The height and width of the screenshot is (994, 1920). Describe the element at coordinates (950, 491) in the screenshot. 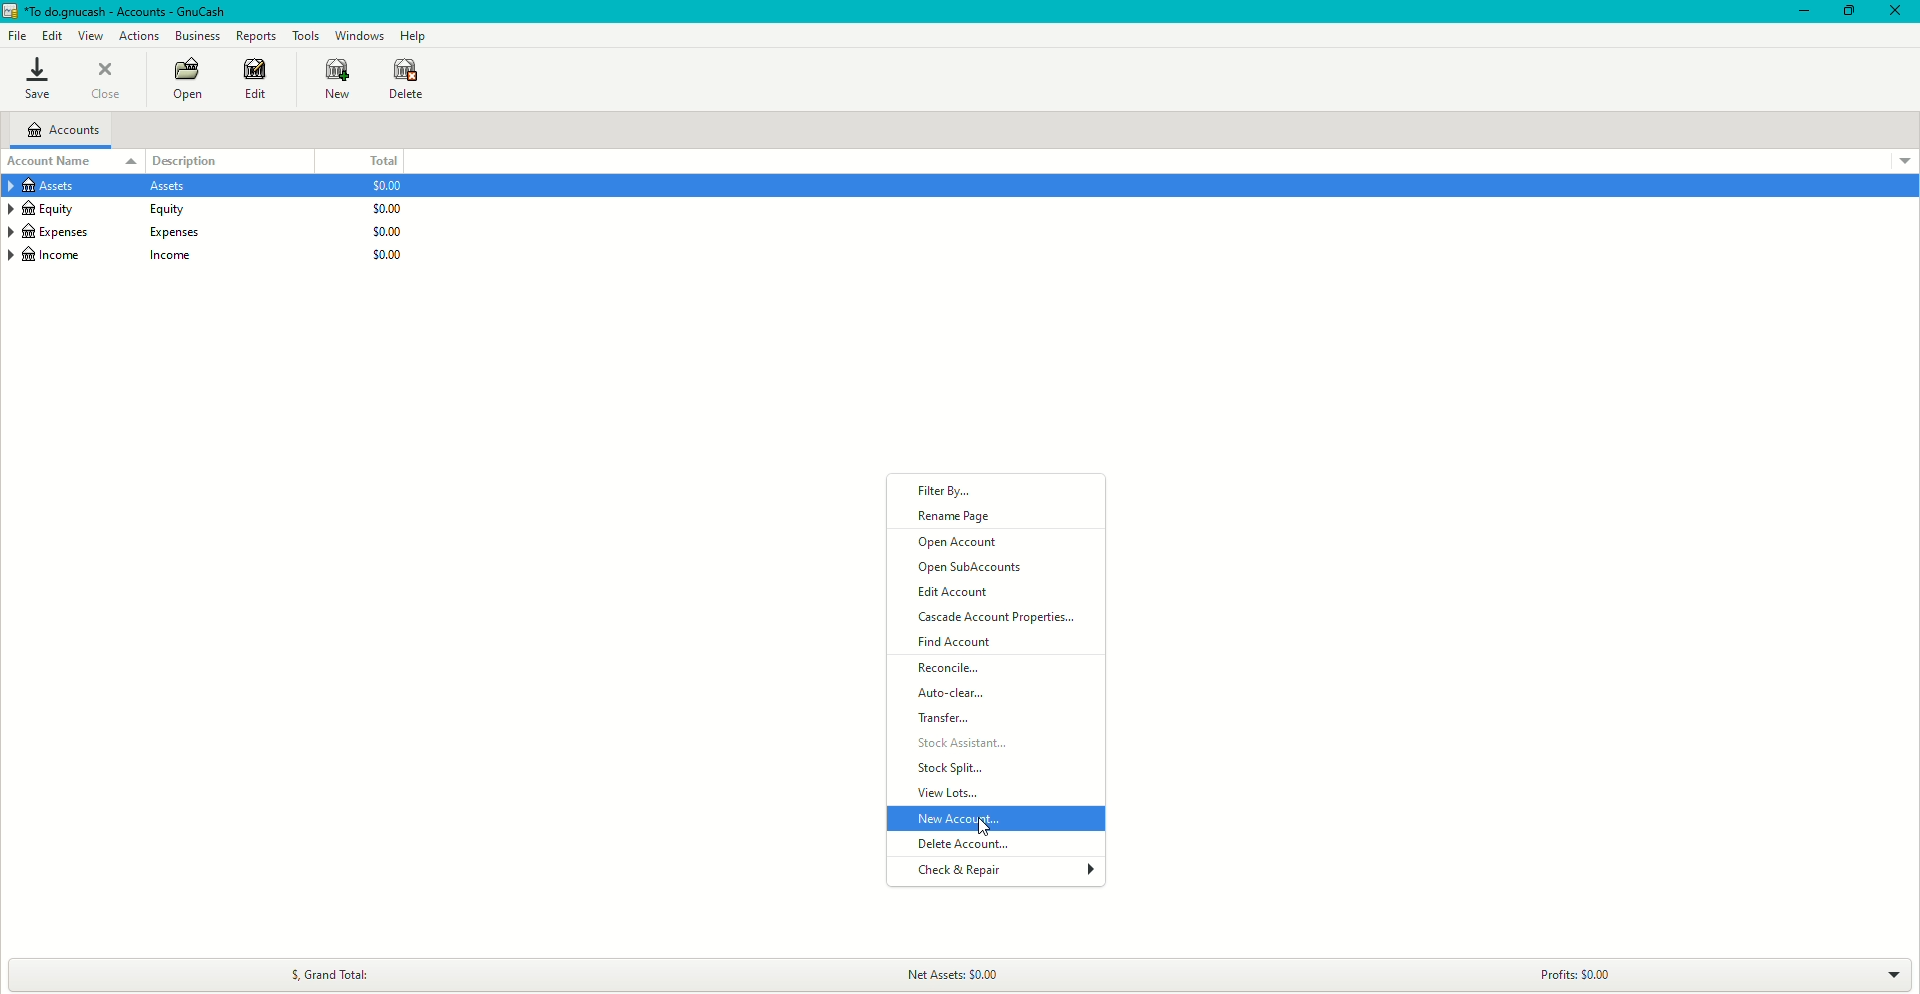

I see `Filter by` at that location.